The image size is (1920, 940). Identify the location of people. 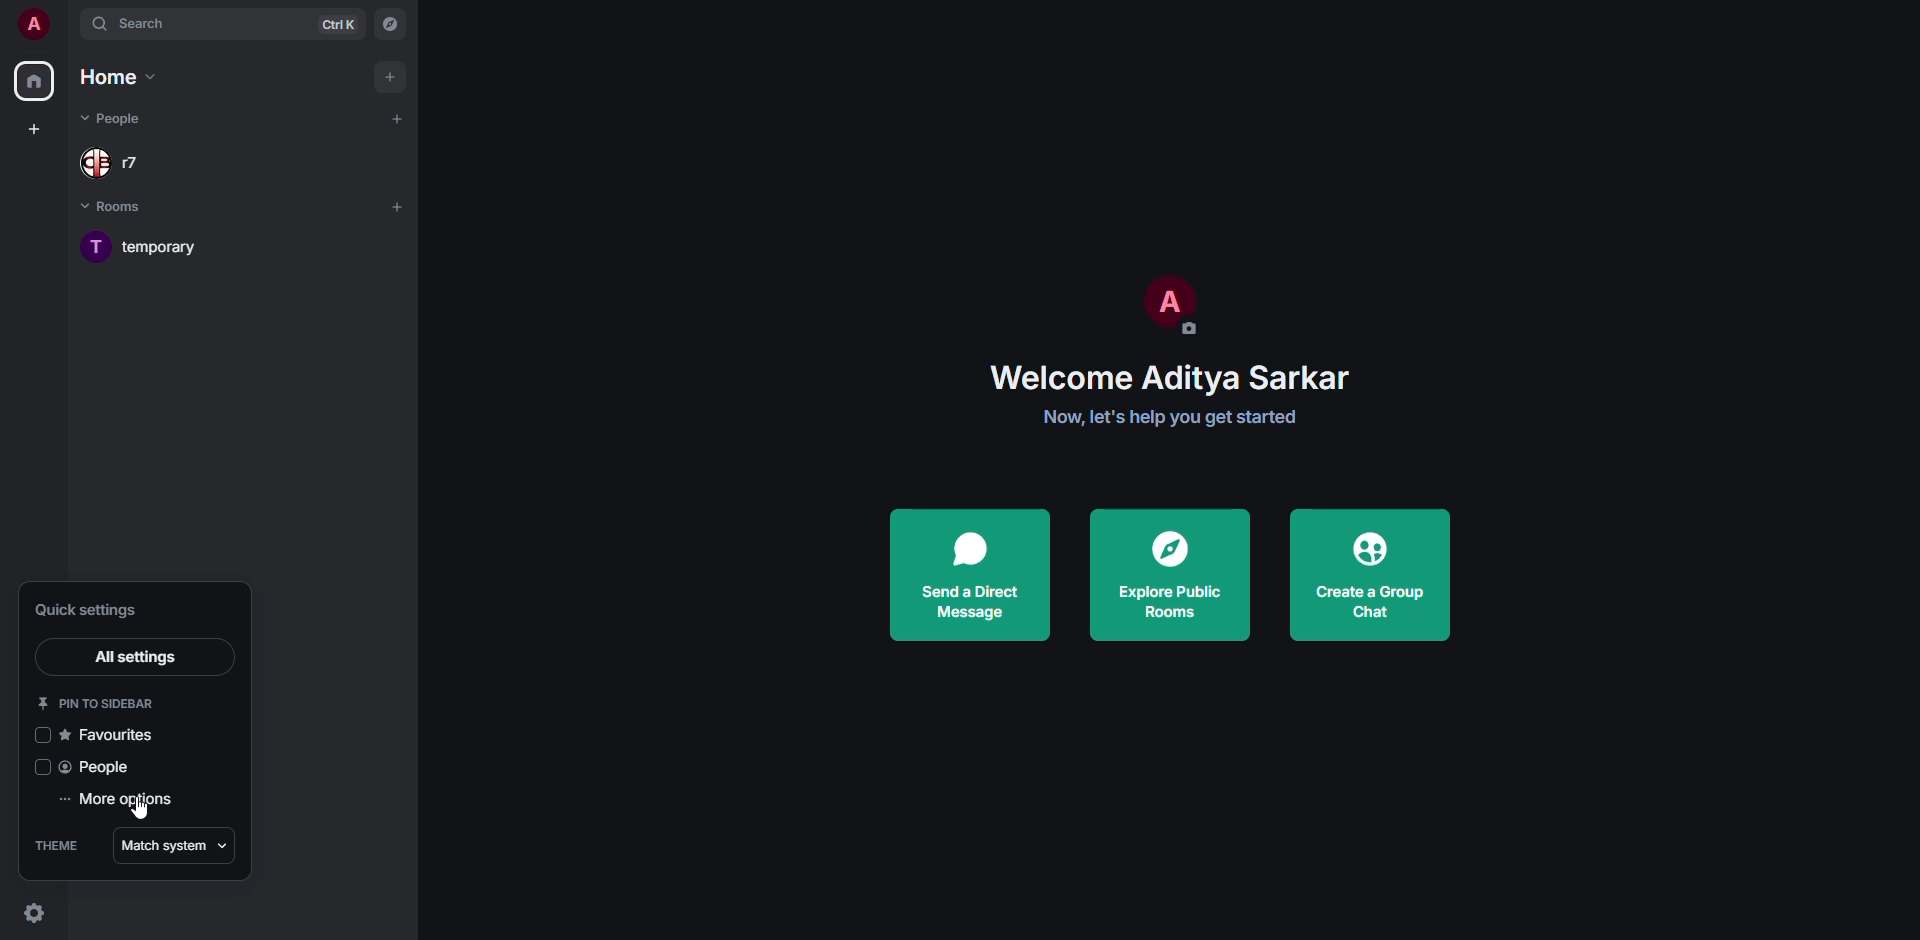
(105, 768).